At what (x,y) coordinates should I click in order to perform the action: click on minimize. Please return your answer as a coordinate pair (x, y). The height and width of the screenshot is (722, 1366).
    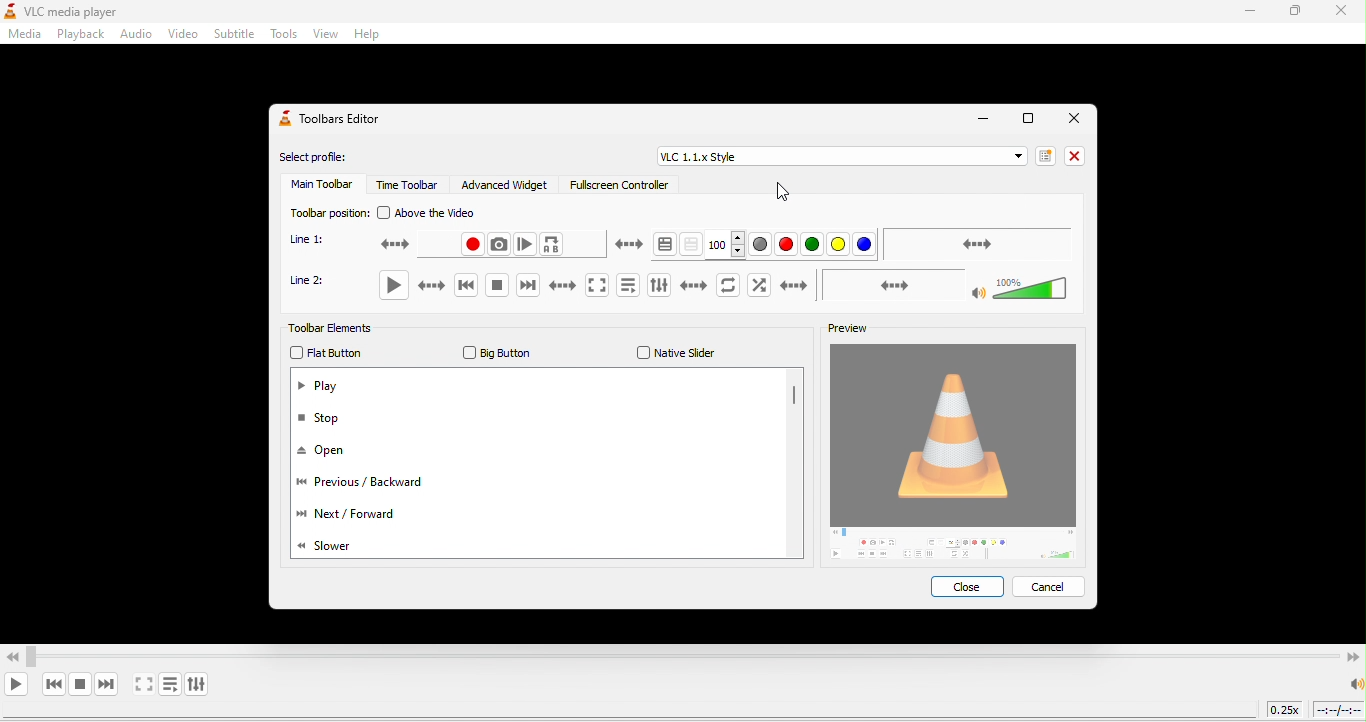
    Looking at the image, I should click on (980, 120).